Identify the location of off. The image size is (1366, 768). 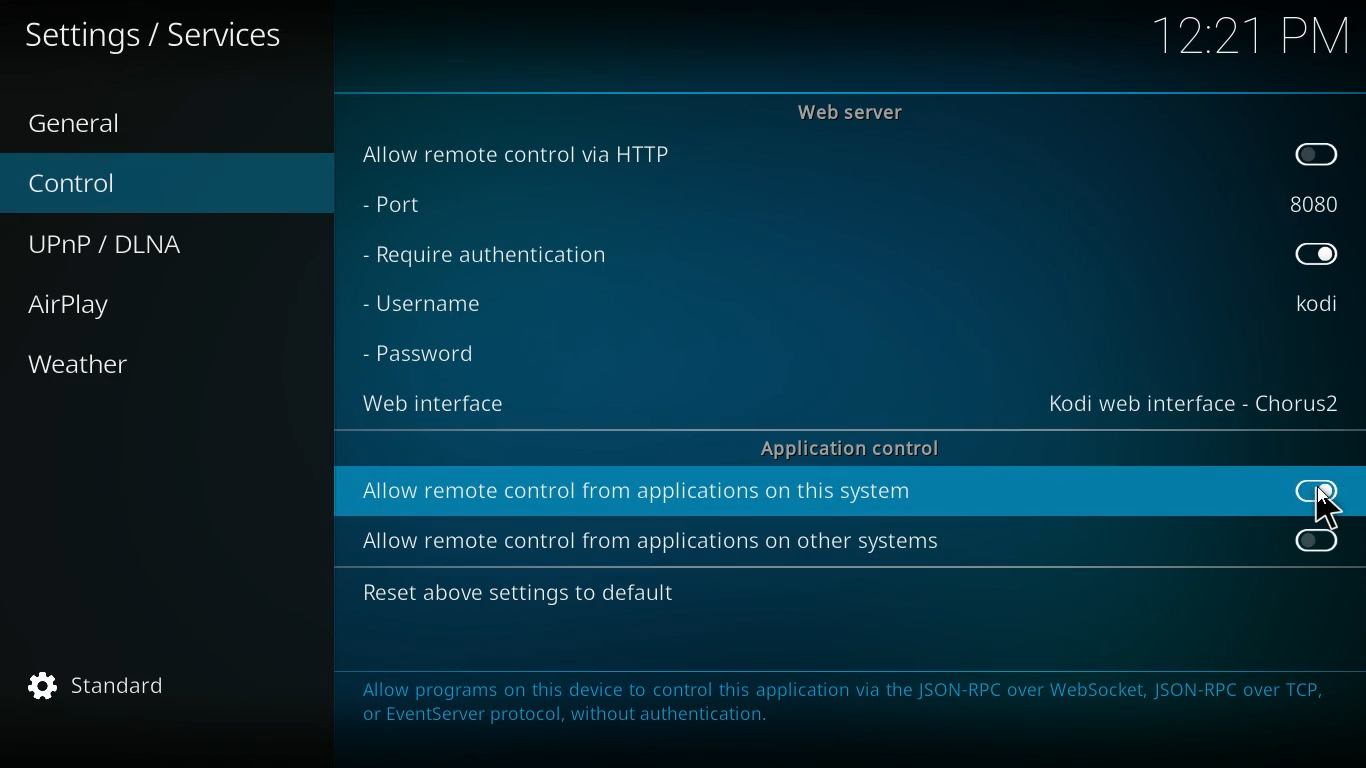
(1319, 154).